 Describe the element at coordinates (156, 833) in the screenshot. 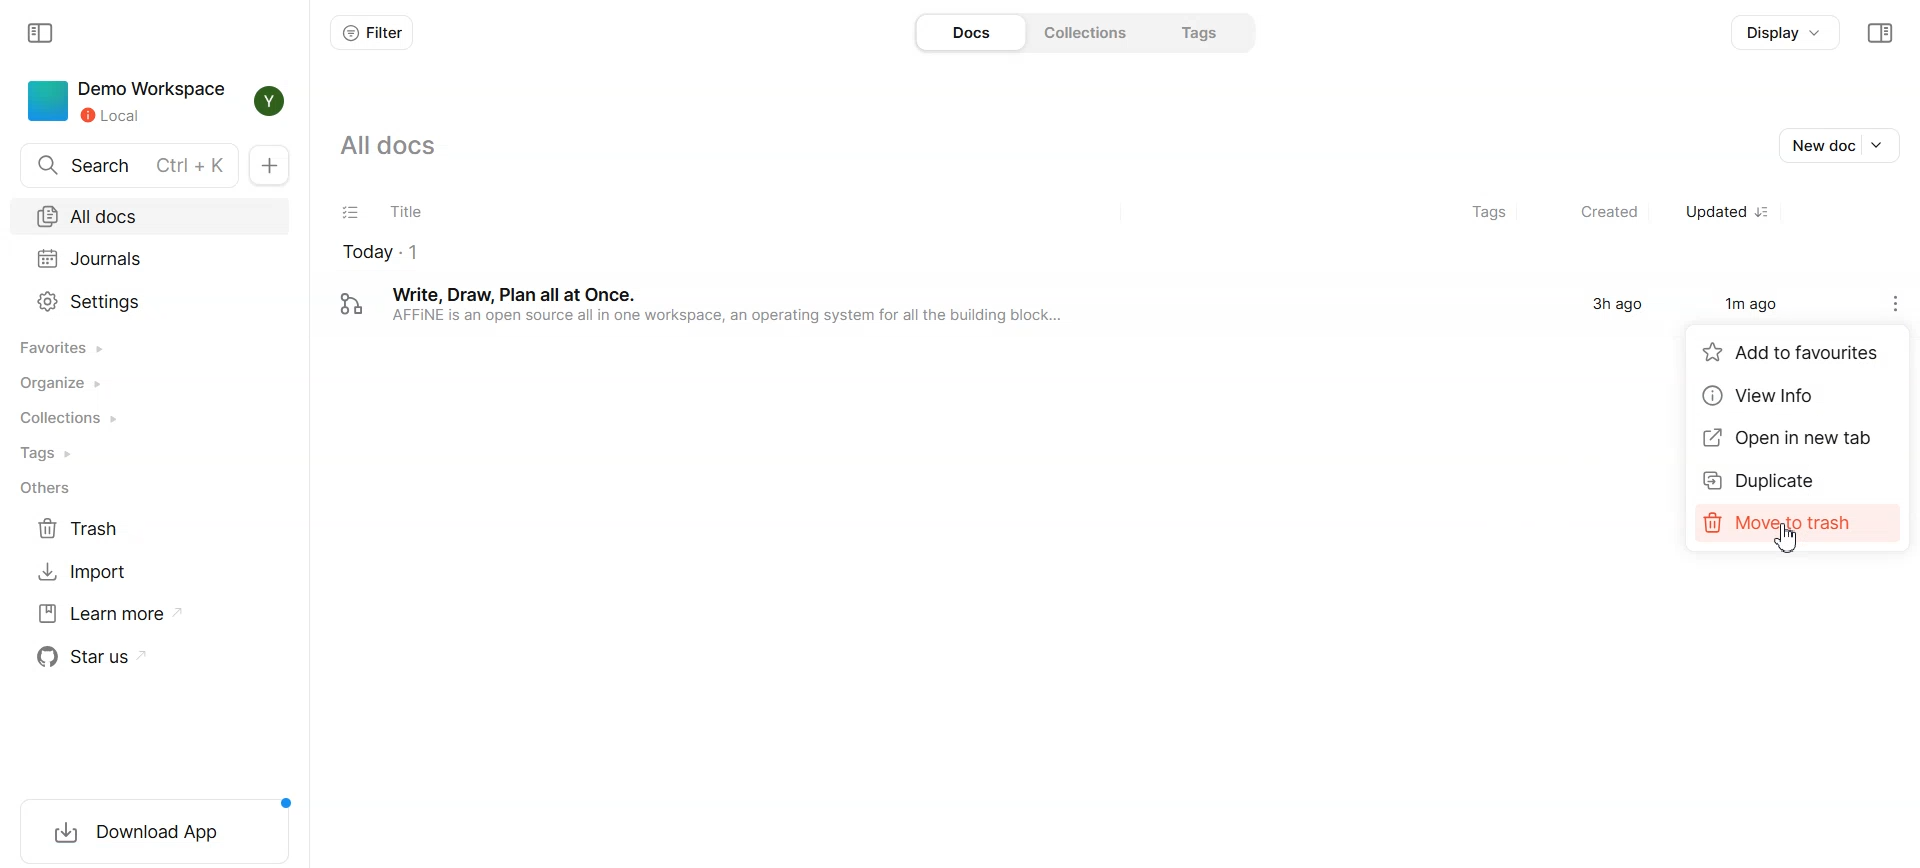

I see `Download app` at that location.